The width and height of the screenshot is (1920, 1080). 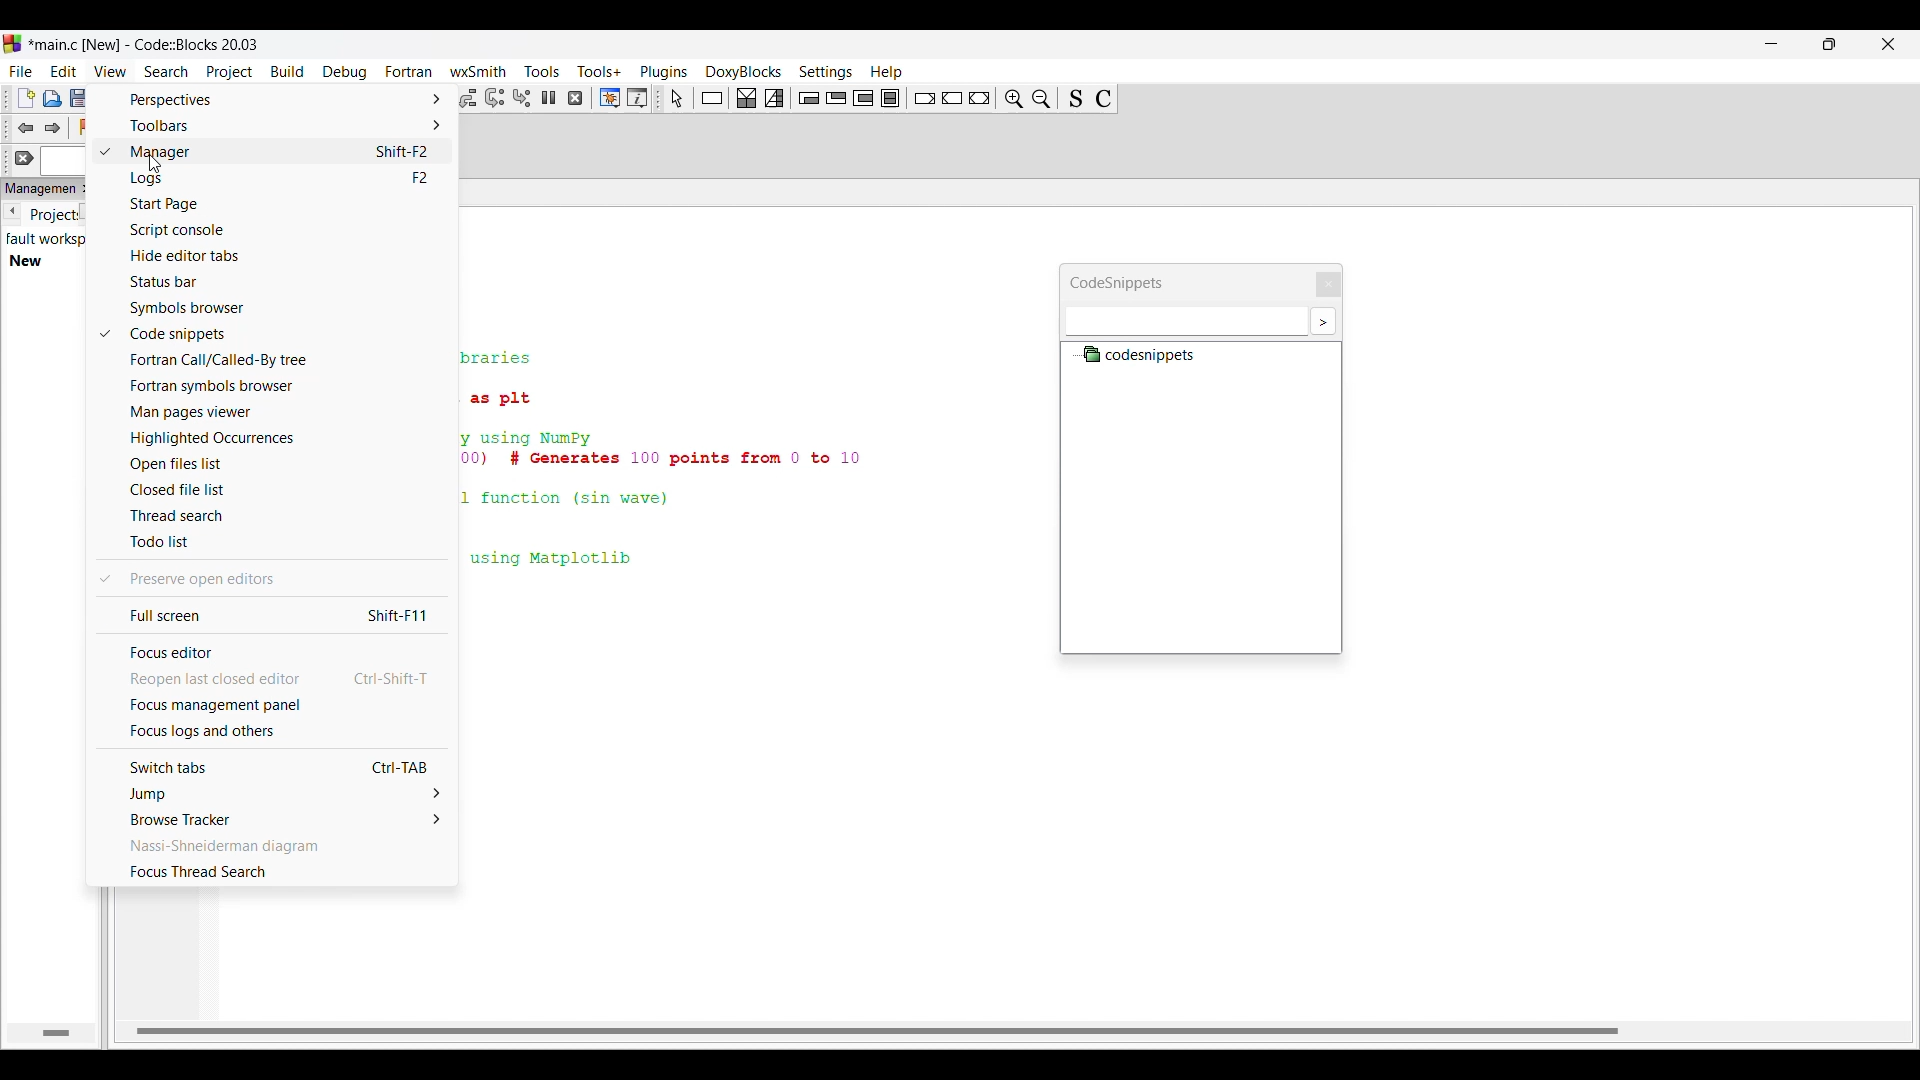 I want to click on Panel title, so click(x=1124, y=278).